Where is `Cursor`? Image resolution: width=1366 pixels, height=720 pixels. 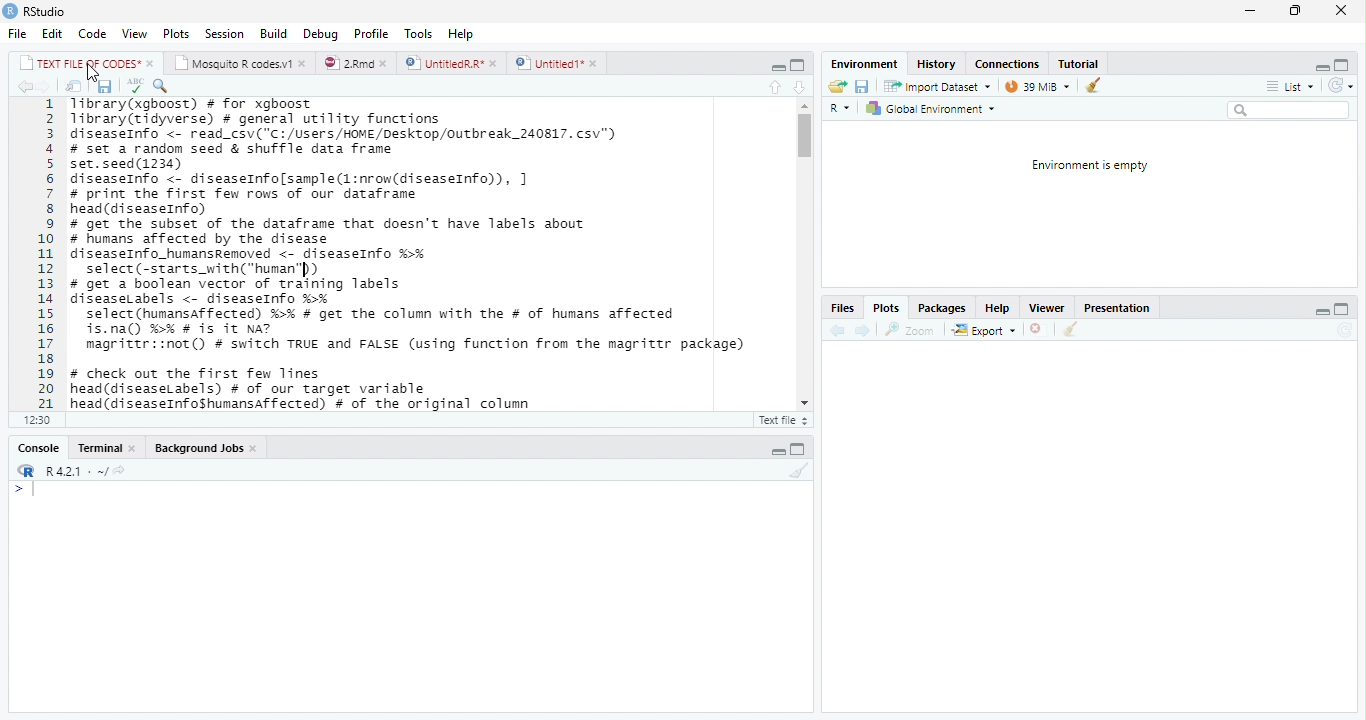 Cursor is located at coordinates (98, 72).